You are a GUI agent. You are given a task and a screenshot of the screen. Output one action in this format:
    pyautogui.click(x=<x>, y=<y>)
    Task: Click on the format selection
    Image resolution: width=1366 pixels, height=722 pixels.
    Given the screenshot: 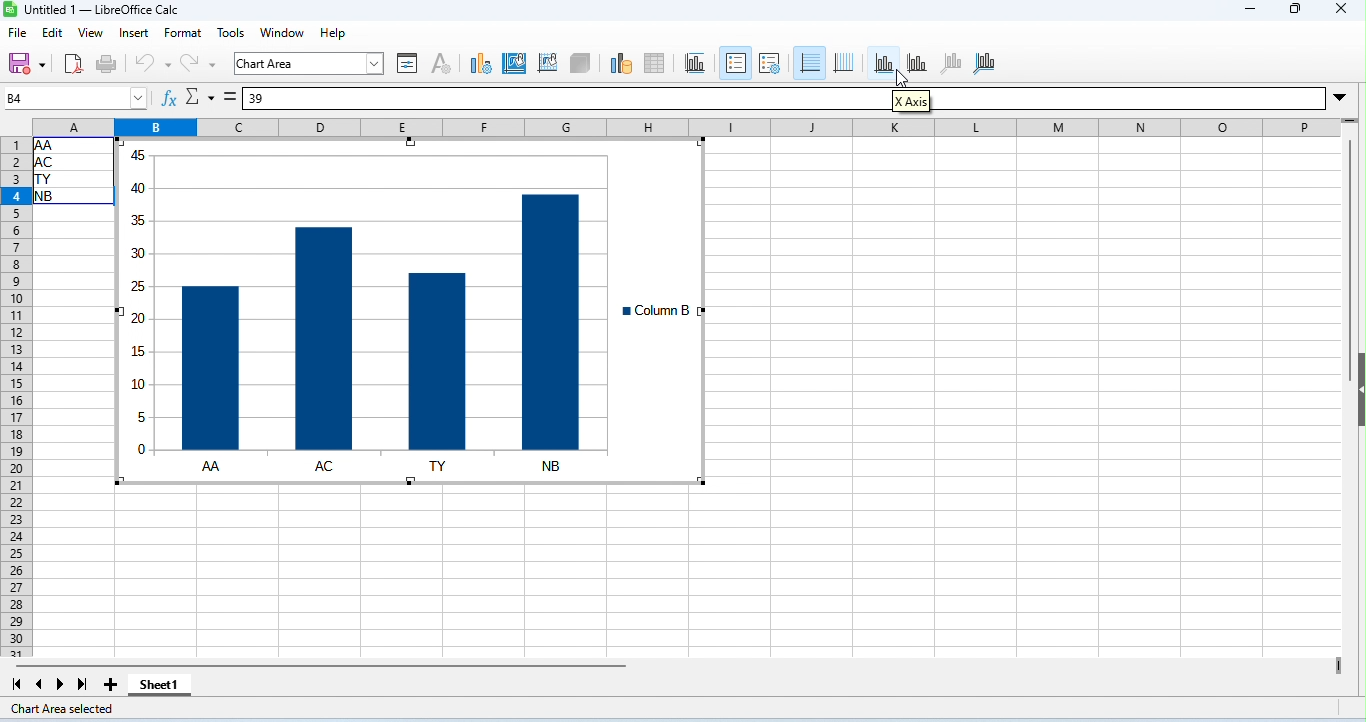 What is the action you would take?
    pyautogui.click(x=408, y=64)
    